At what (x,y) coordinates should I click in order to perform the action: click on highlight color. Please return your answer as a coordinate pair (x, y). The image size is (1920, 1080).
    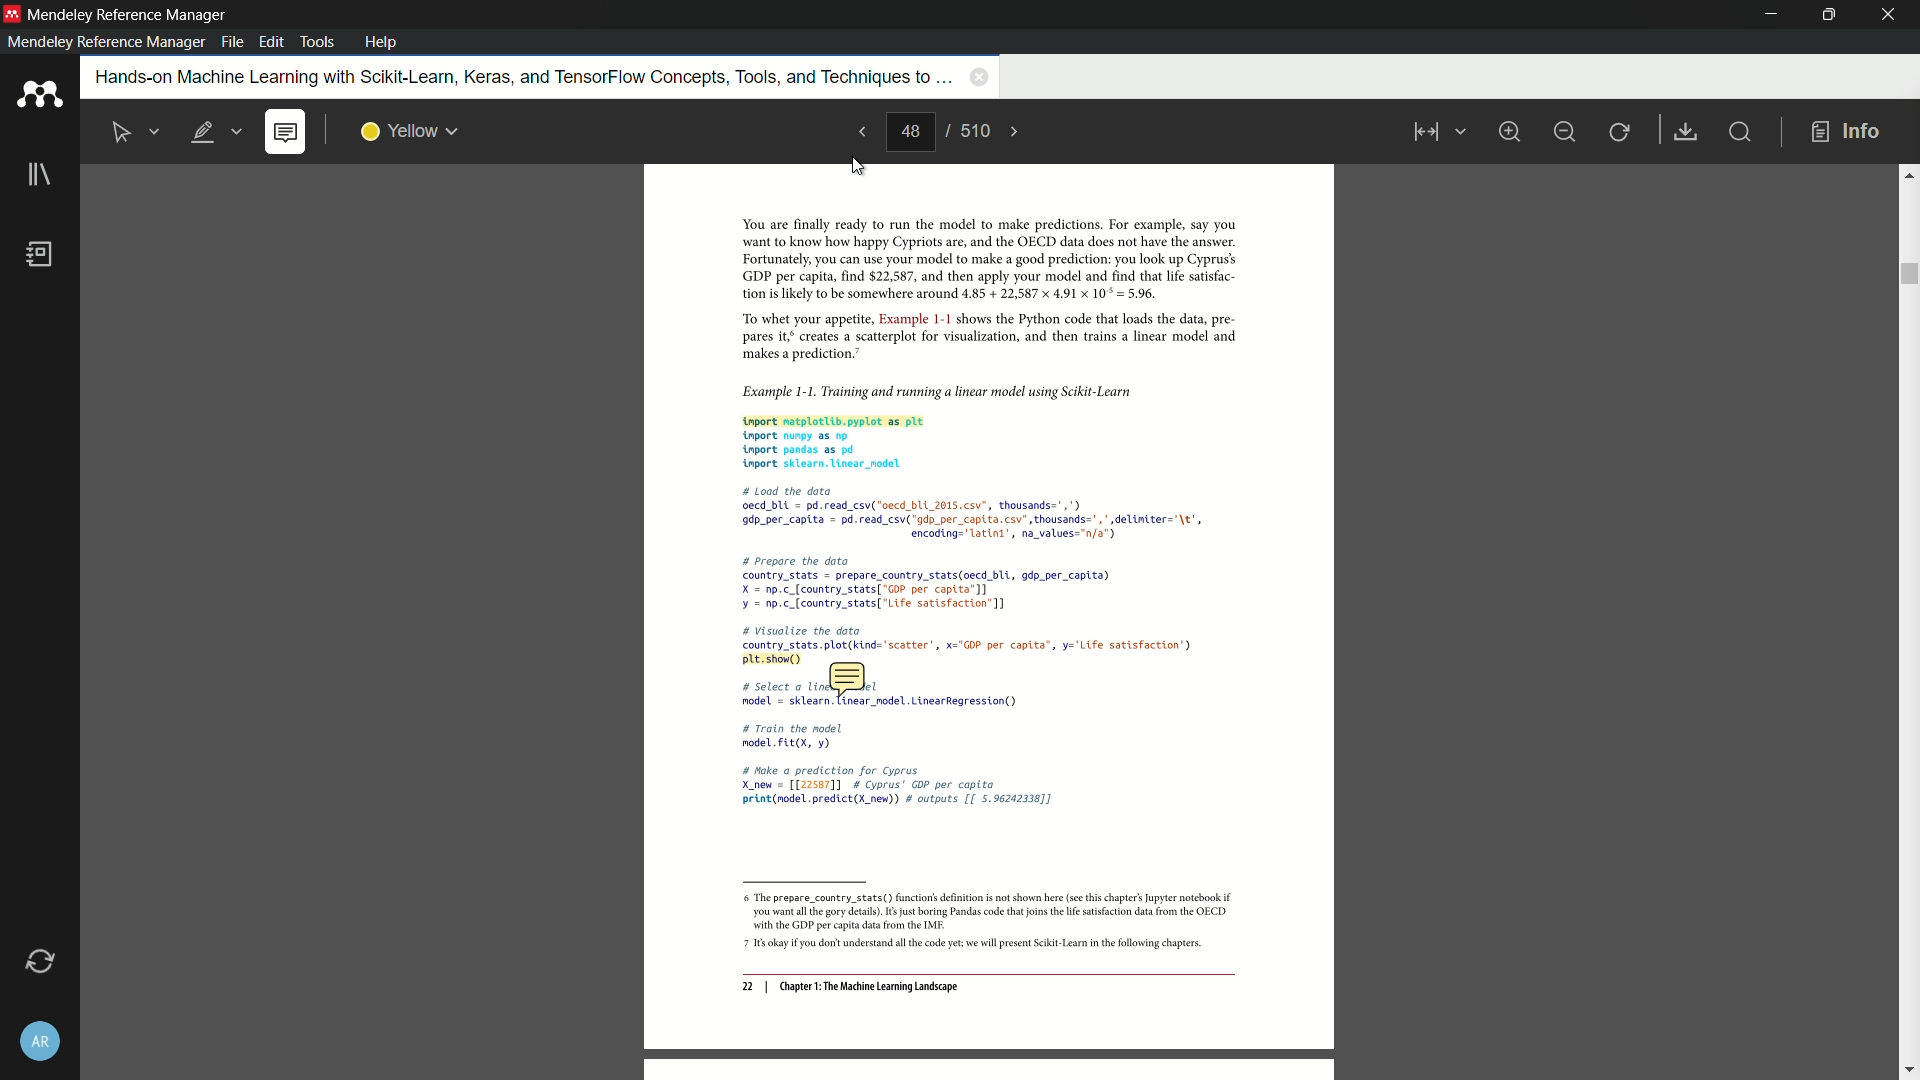
    Looking at the image, I should click on (410, 132).